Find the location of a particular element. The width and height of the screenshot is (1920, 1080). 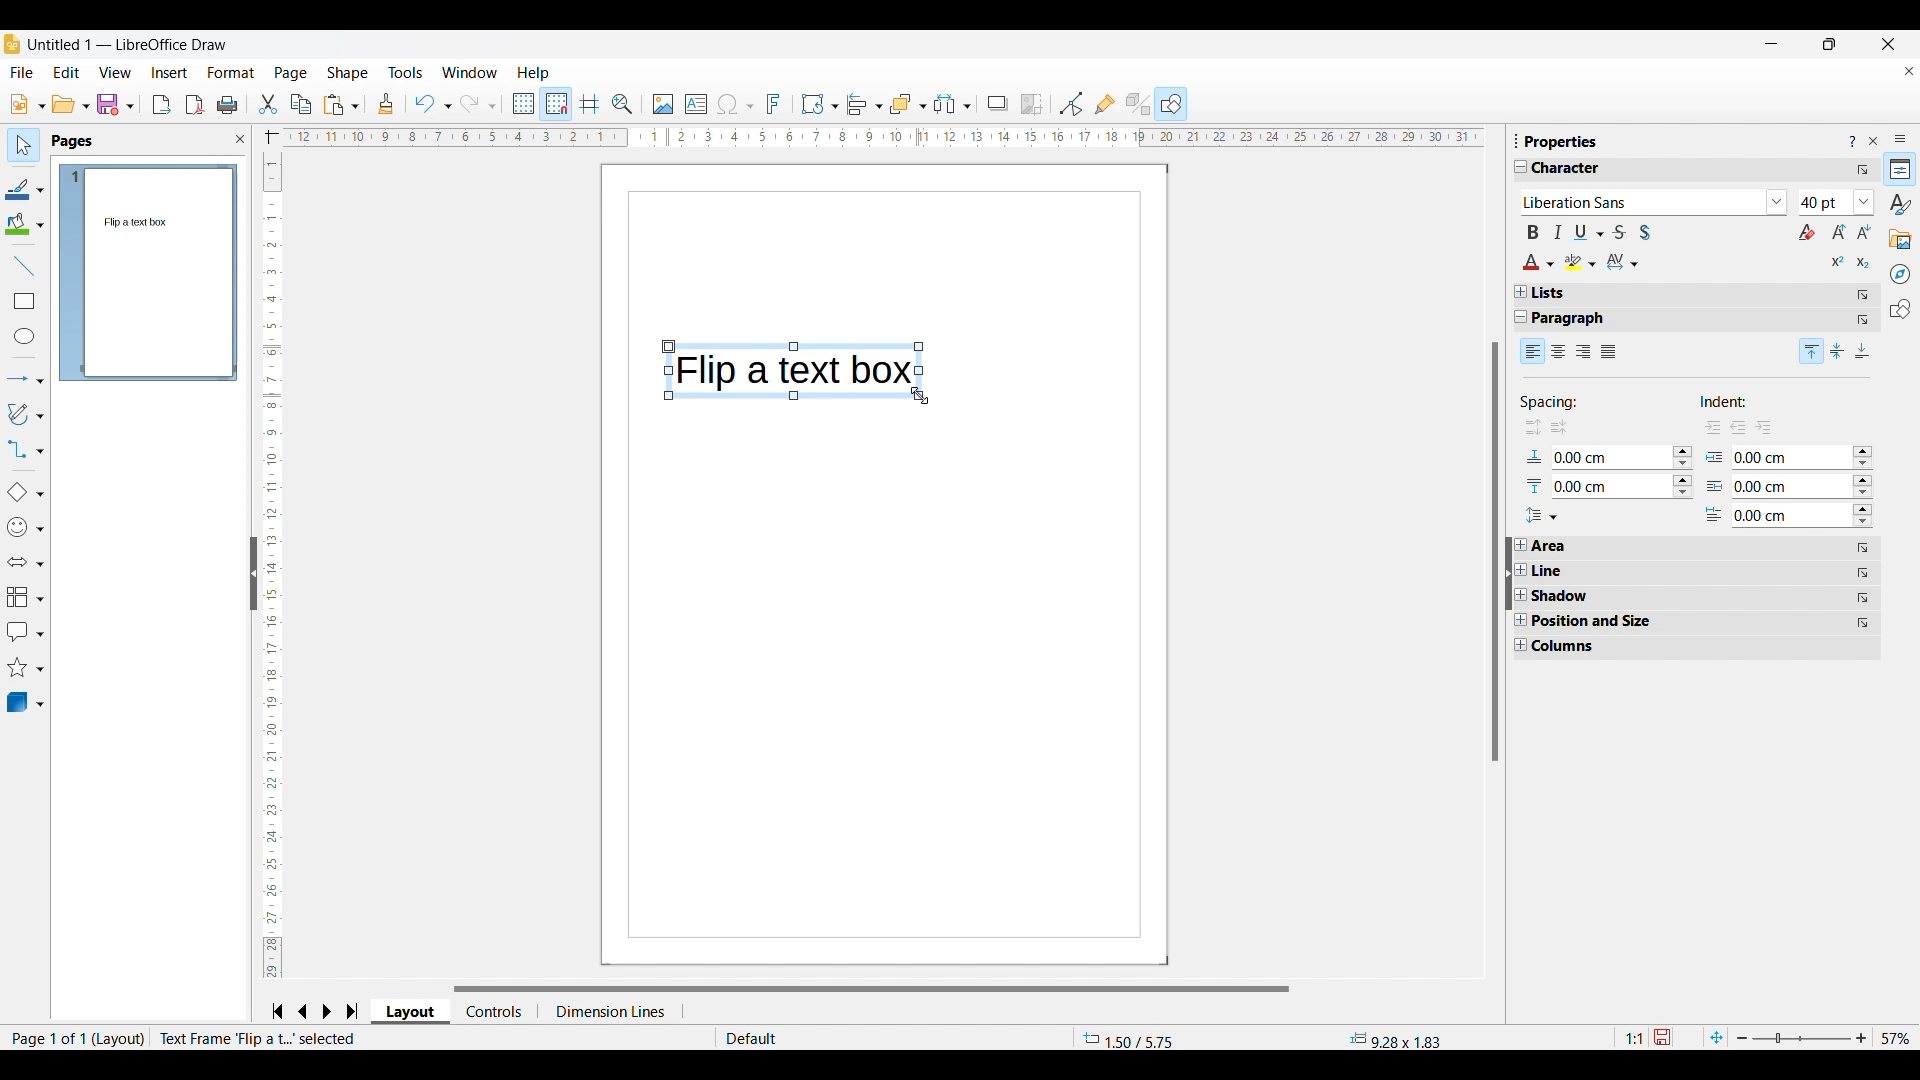

Jump to last slide is located at coordinates (353, 1011).